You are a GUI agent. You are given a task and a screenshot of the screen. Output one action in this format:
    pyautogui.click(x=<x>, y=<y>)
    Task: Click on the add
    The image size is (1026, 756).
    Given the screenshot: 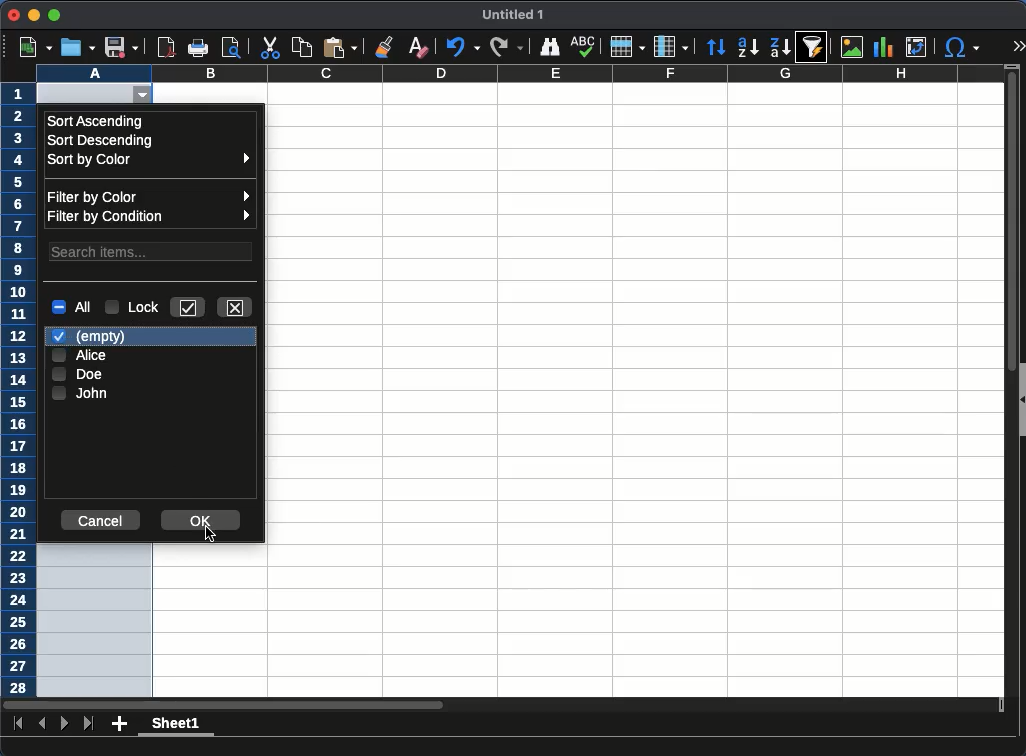 What is the action you would take?
    pyautogui.click(x=120, y=723)
    